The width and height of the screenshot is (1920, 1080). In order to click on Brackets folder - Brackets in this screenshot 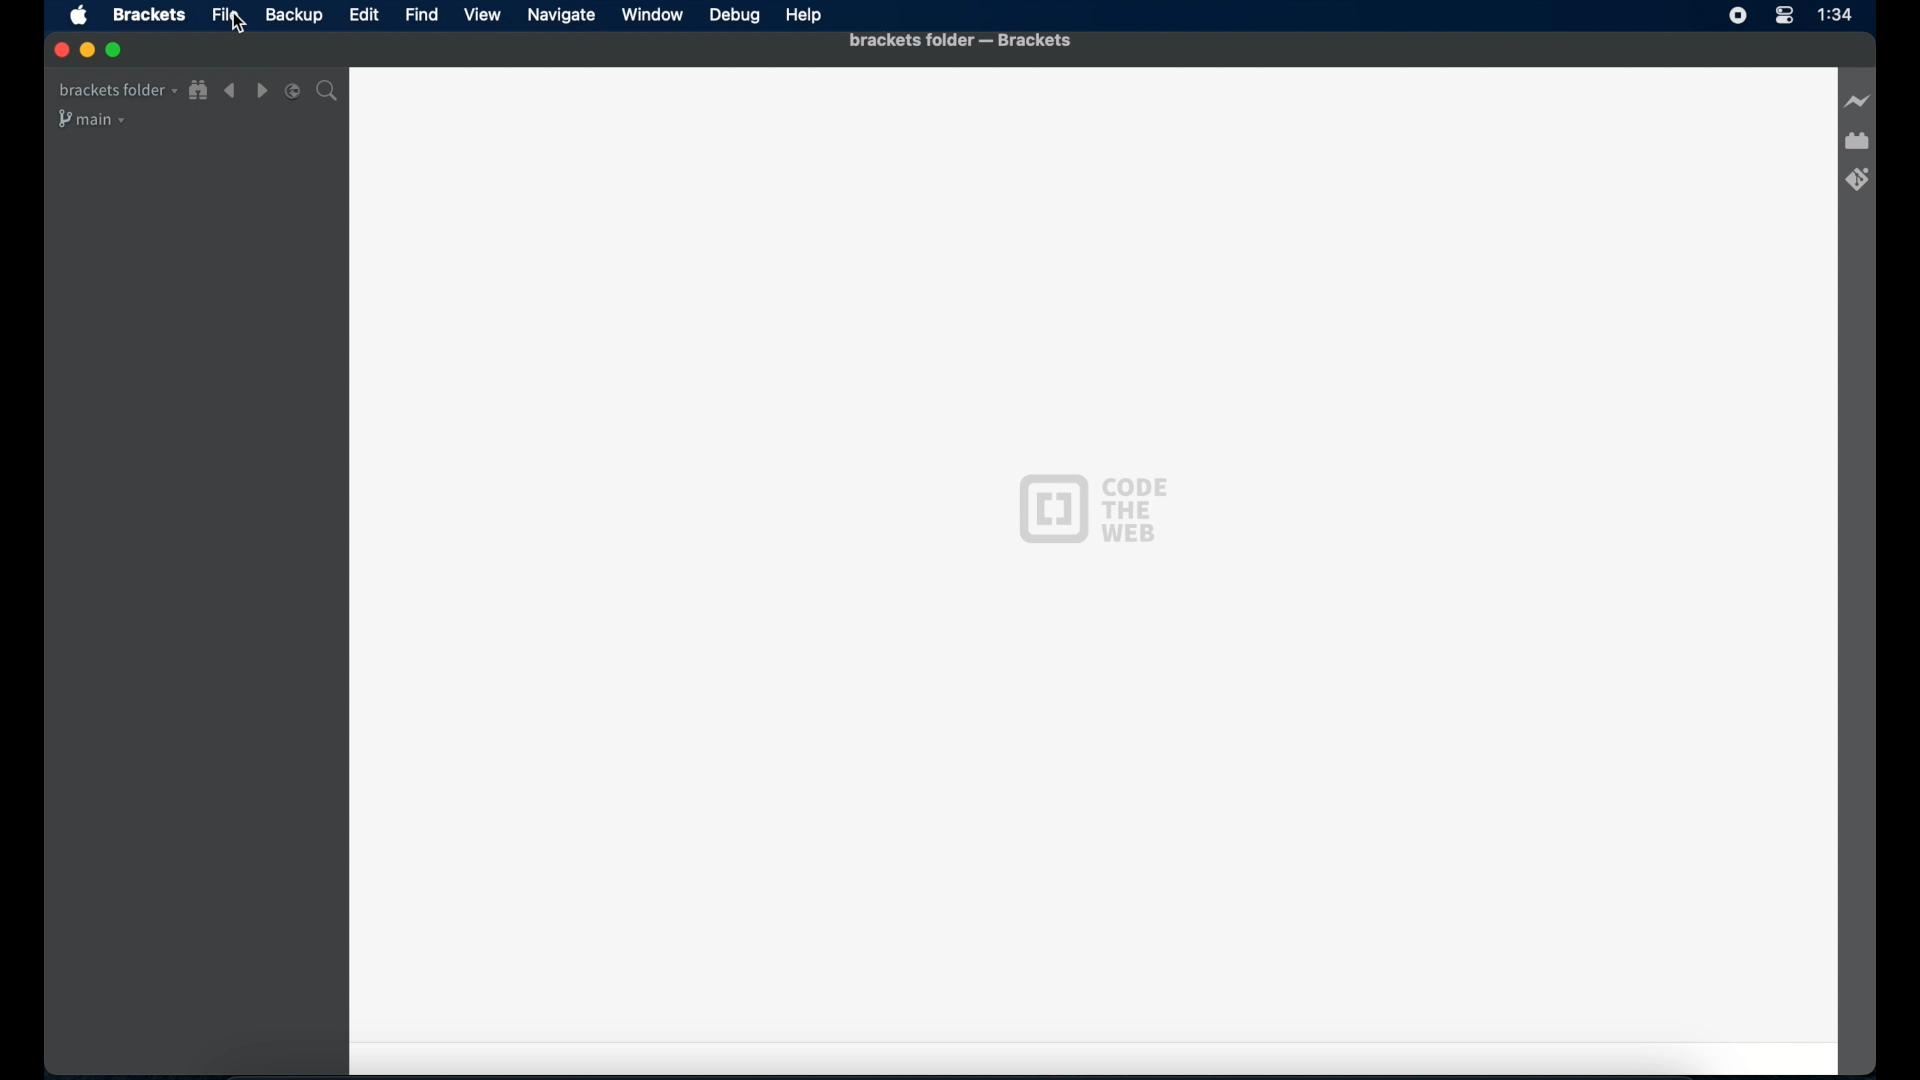, I will do `click(927, 40)`.